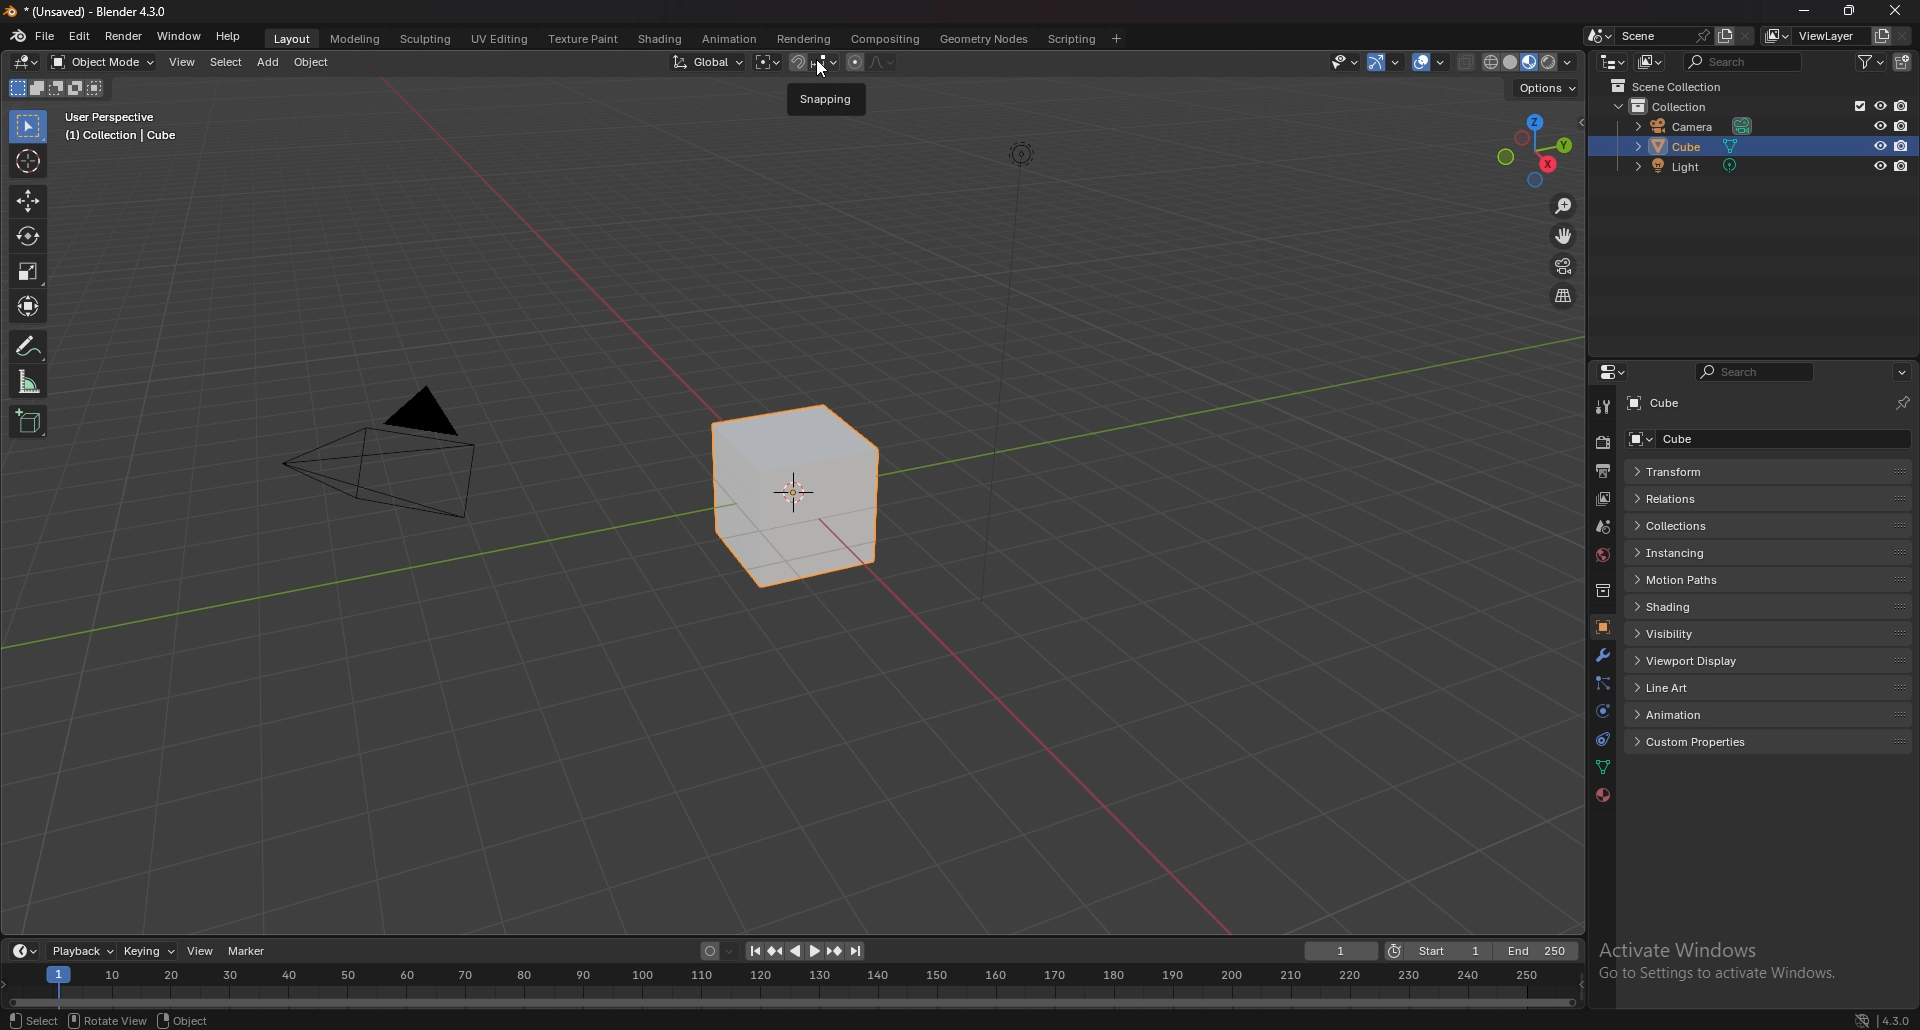 The height and width of the screenshot is (1030, 1920). Describe the element at coordinates (1612, 60) in the screenshot. I see `editor type` at that location.